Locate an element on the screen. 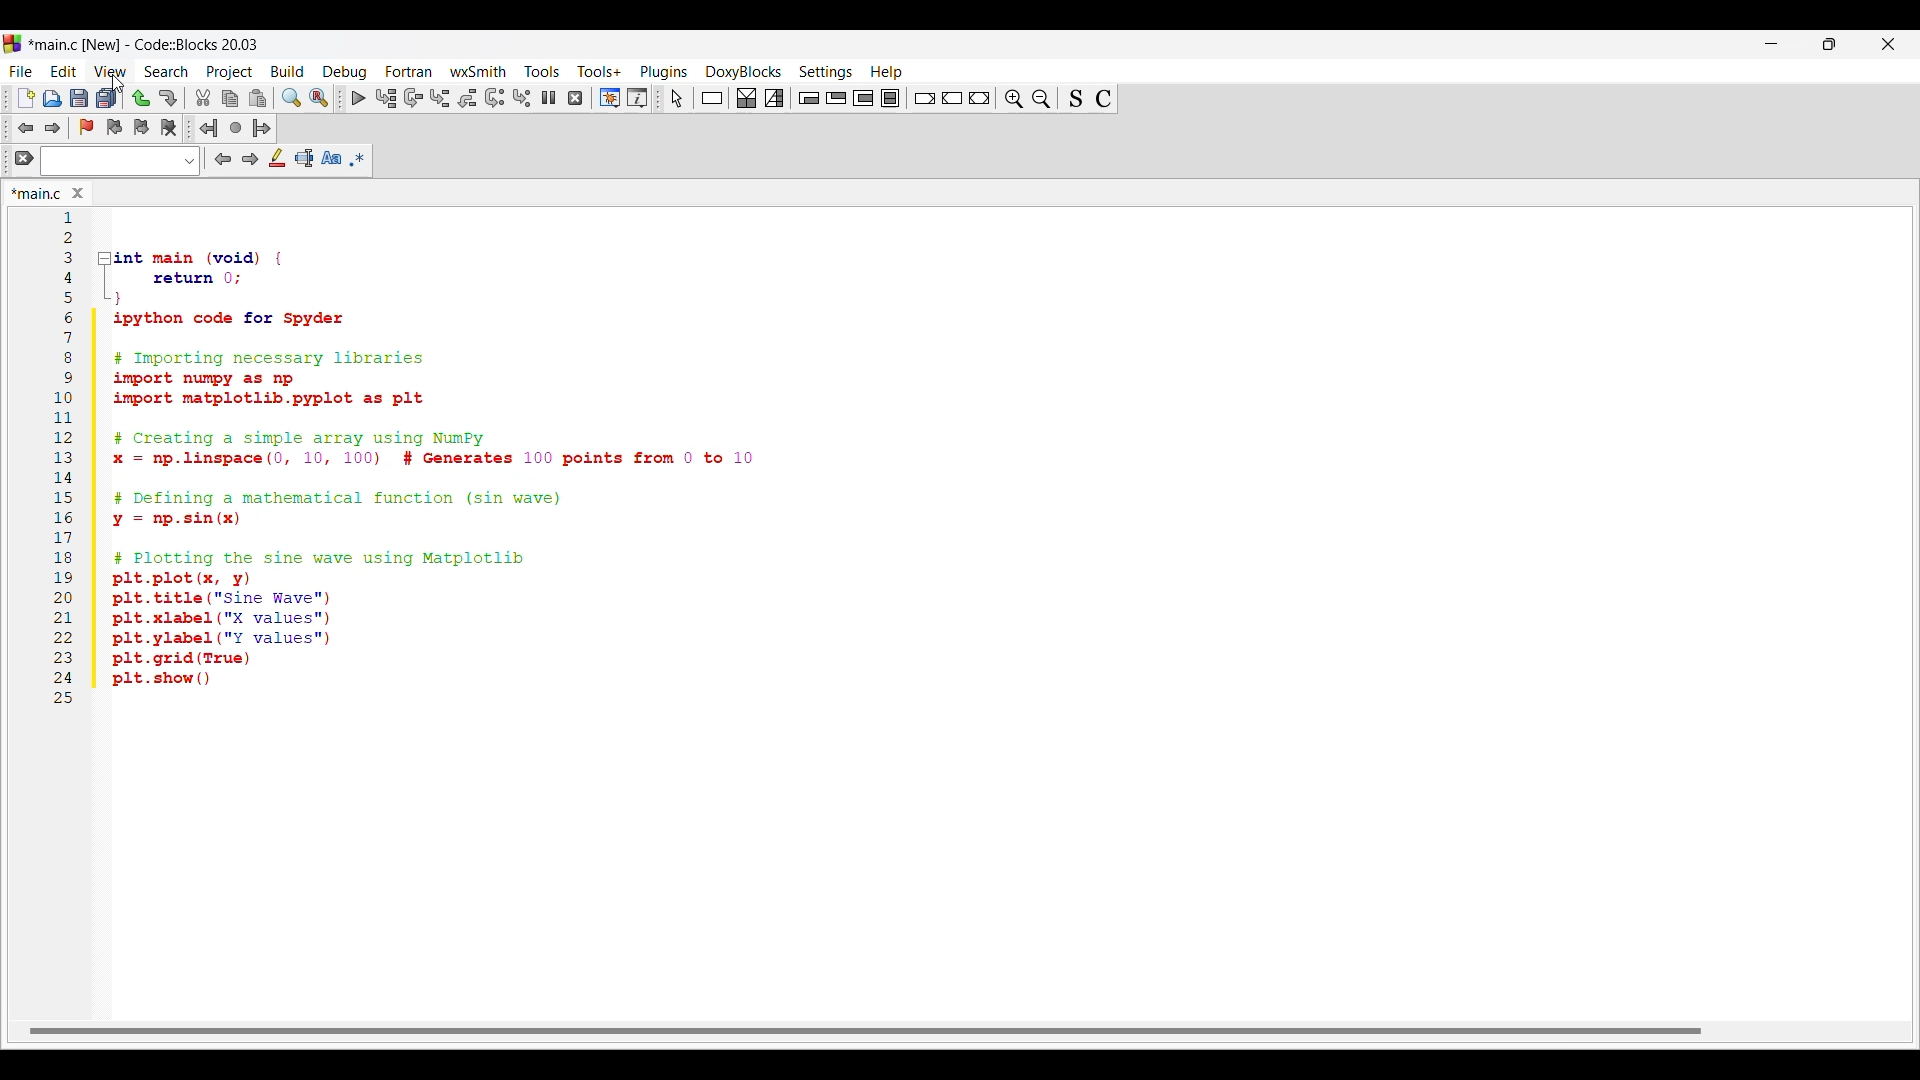  Continue instruction is located at coordinates (952, 98).